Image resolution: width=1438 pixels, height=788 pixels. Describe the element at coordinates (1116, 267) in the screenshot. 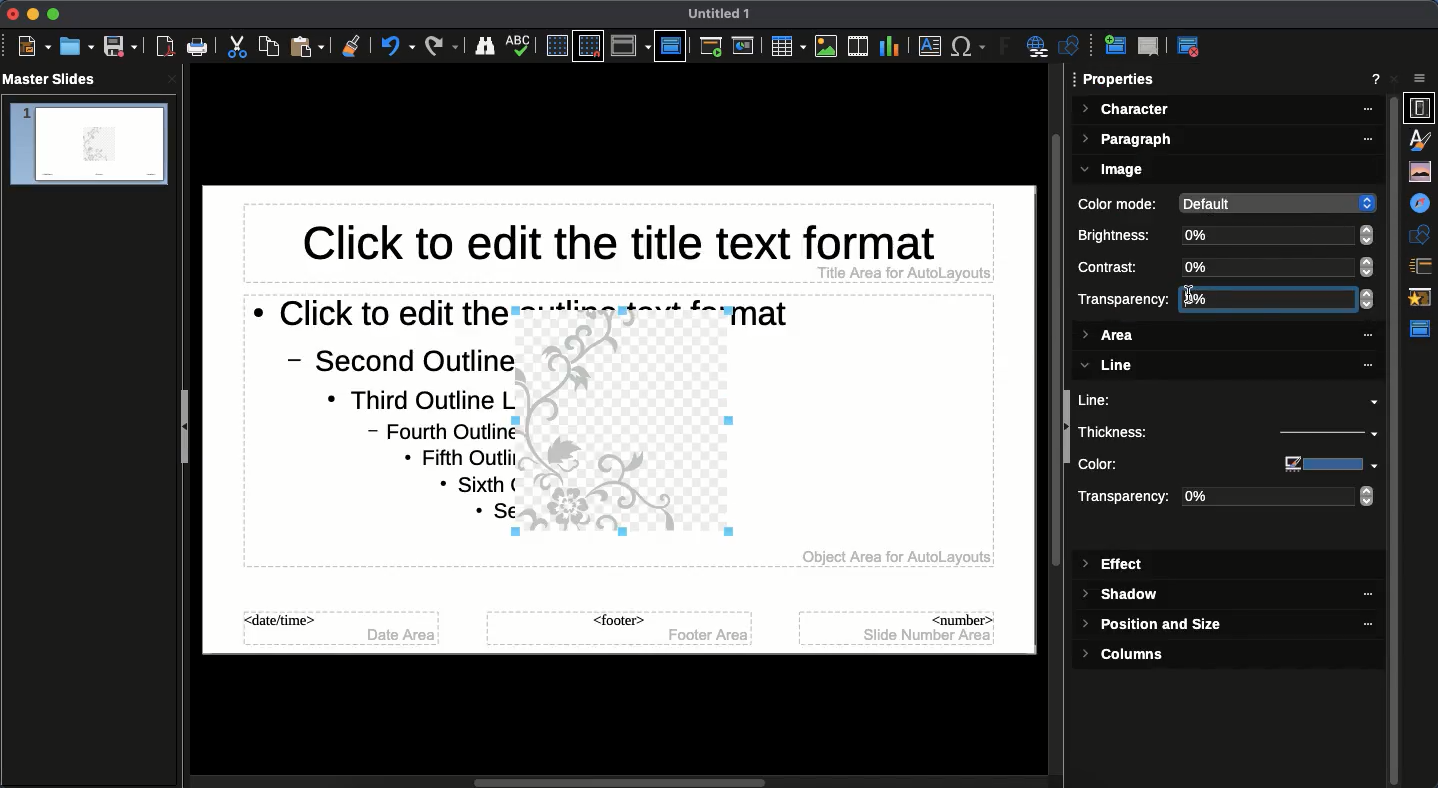

I see `Contrast` at that location.